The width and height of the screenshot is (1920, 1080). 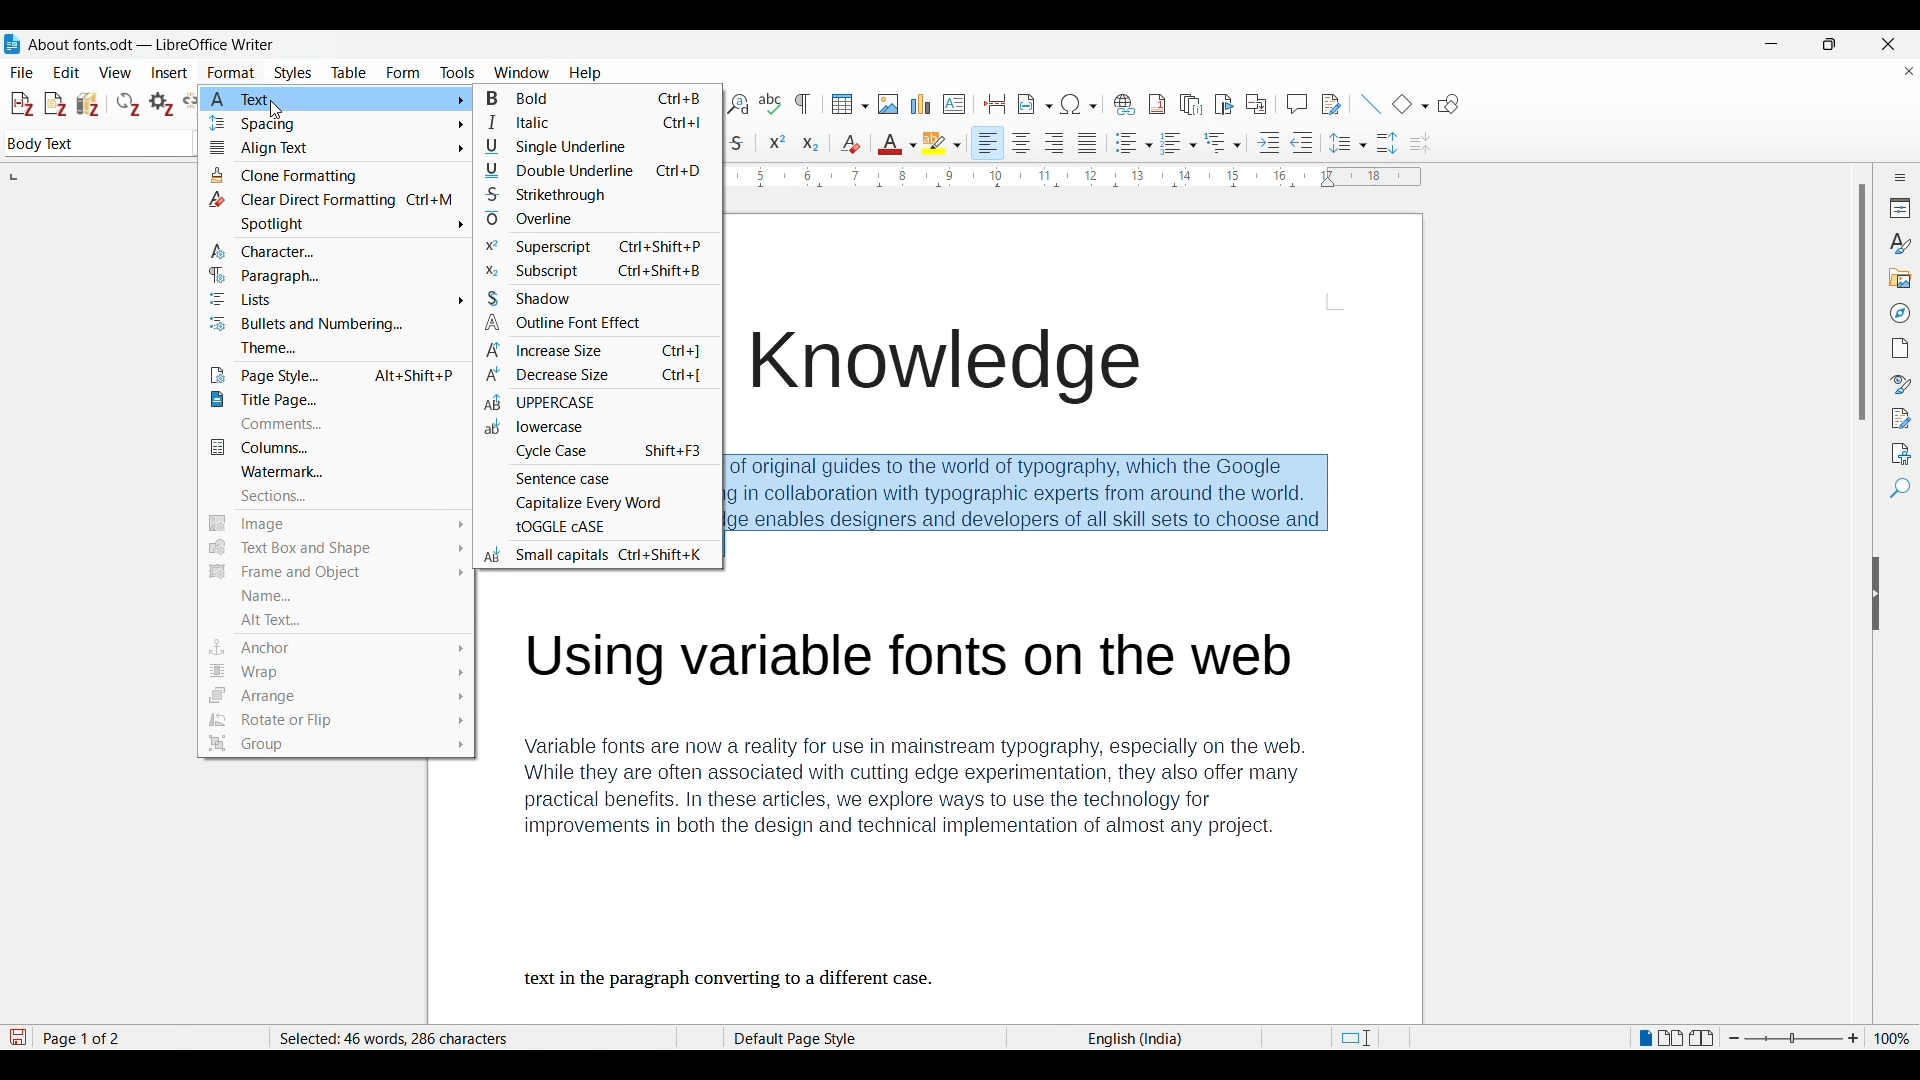 I want to click on Shadow, so click(x=545, y=297).